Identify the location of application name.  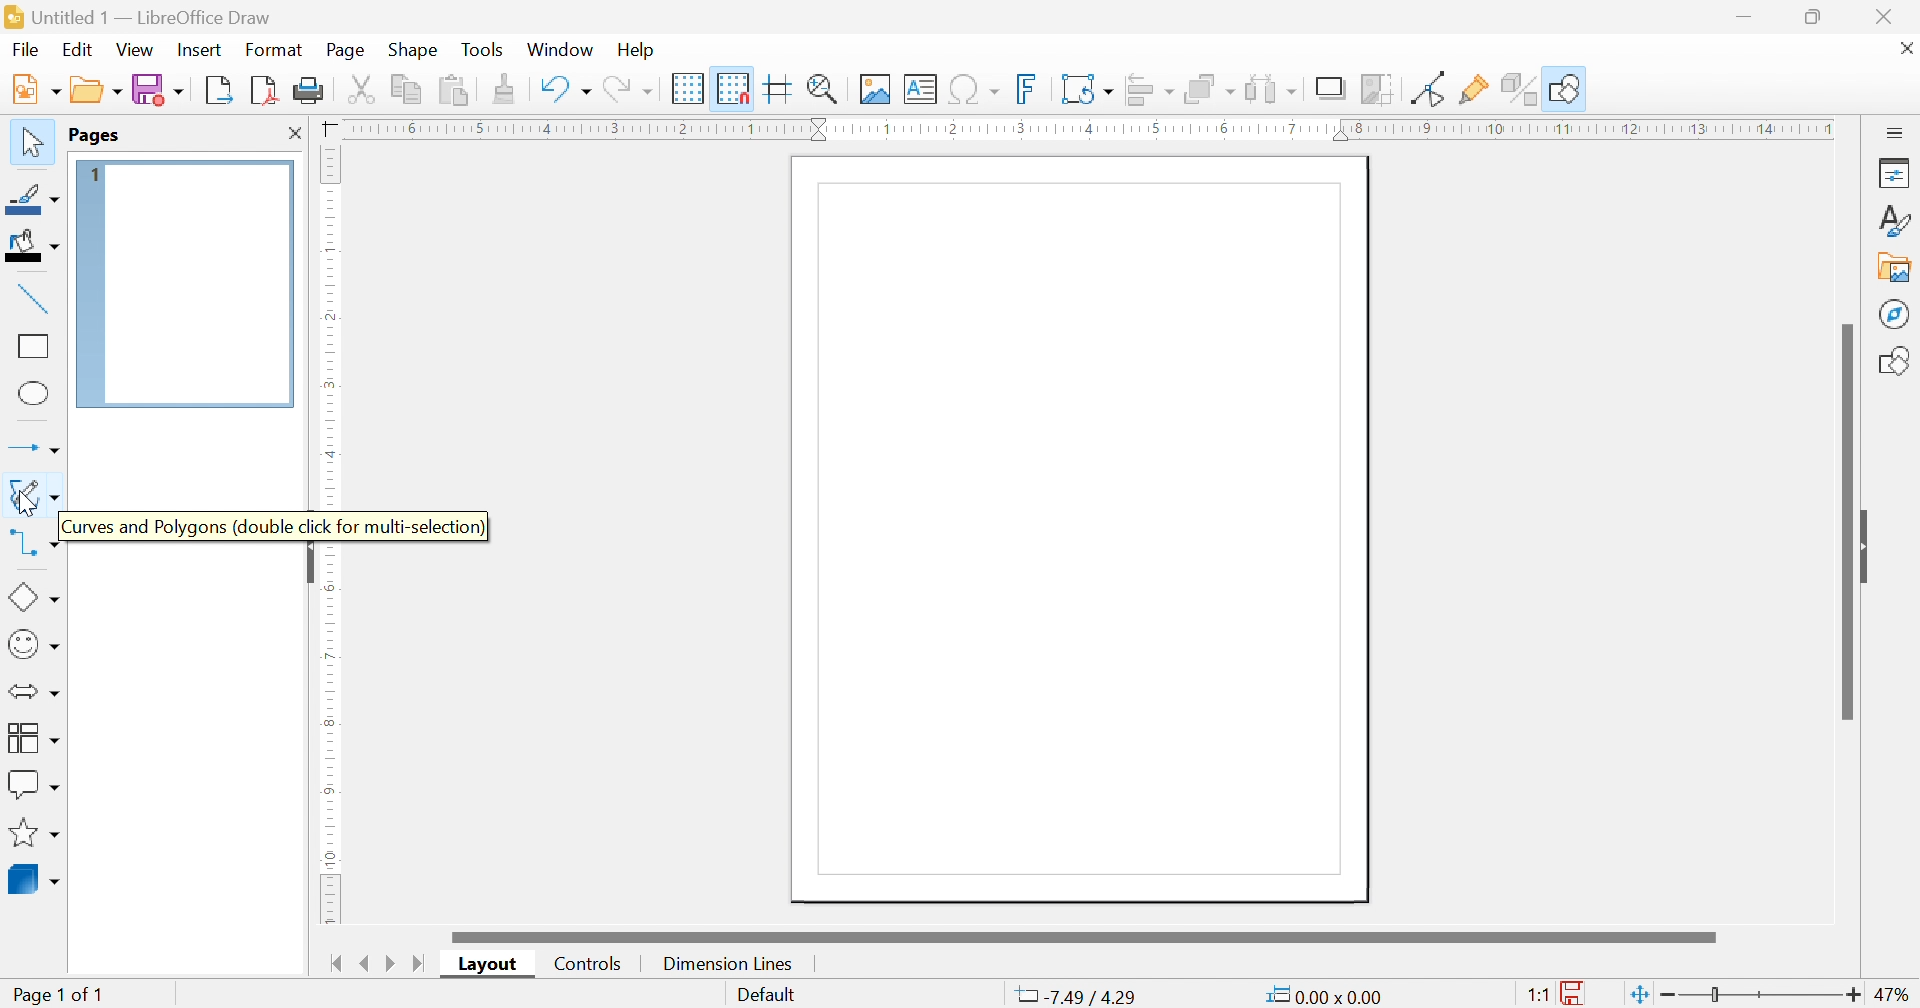
(142, 17).